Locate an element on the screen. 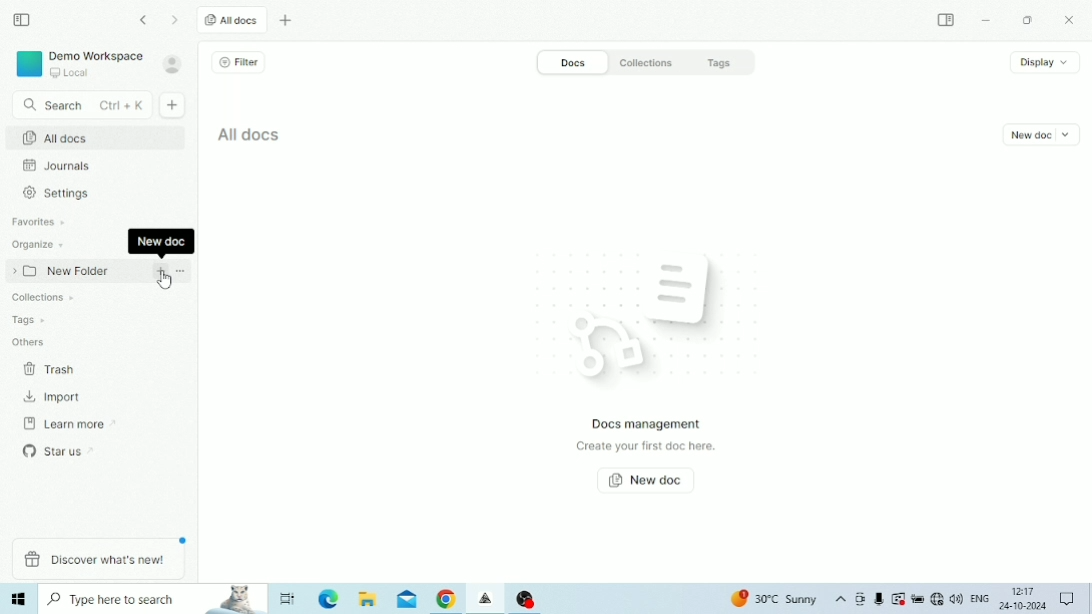  Filter is located at coordinates (243, 62).